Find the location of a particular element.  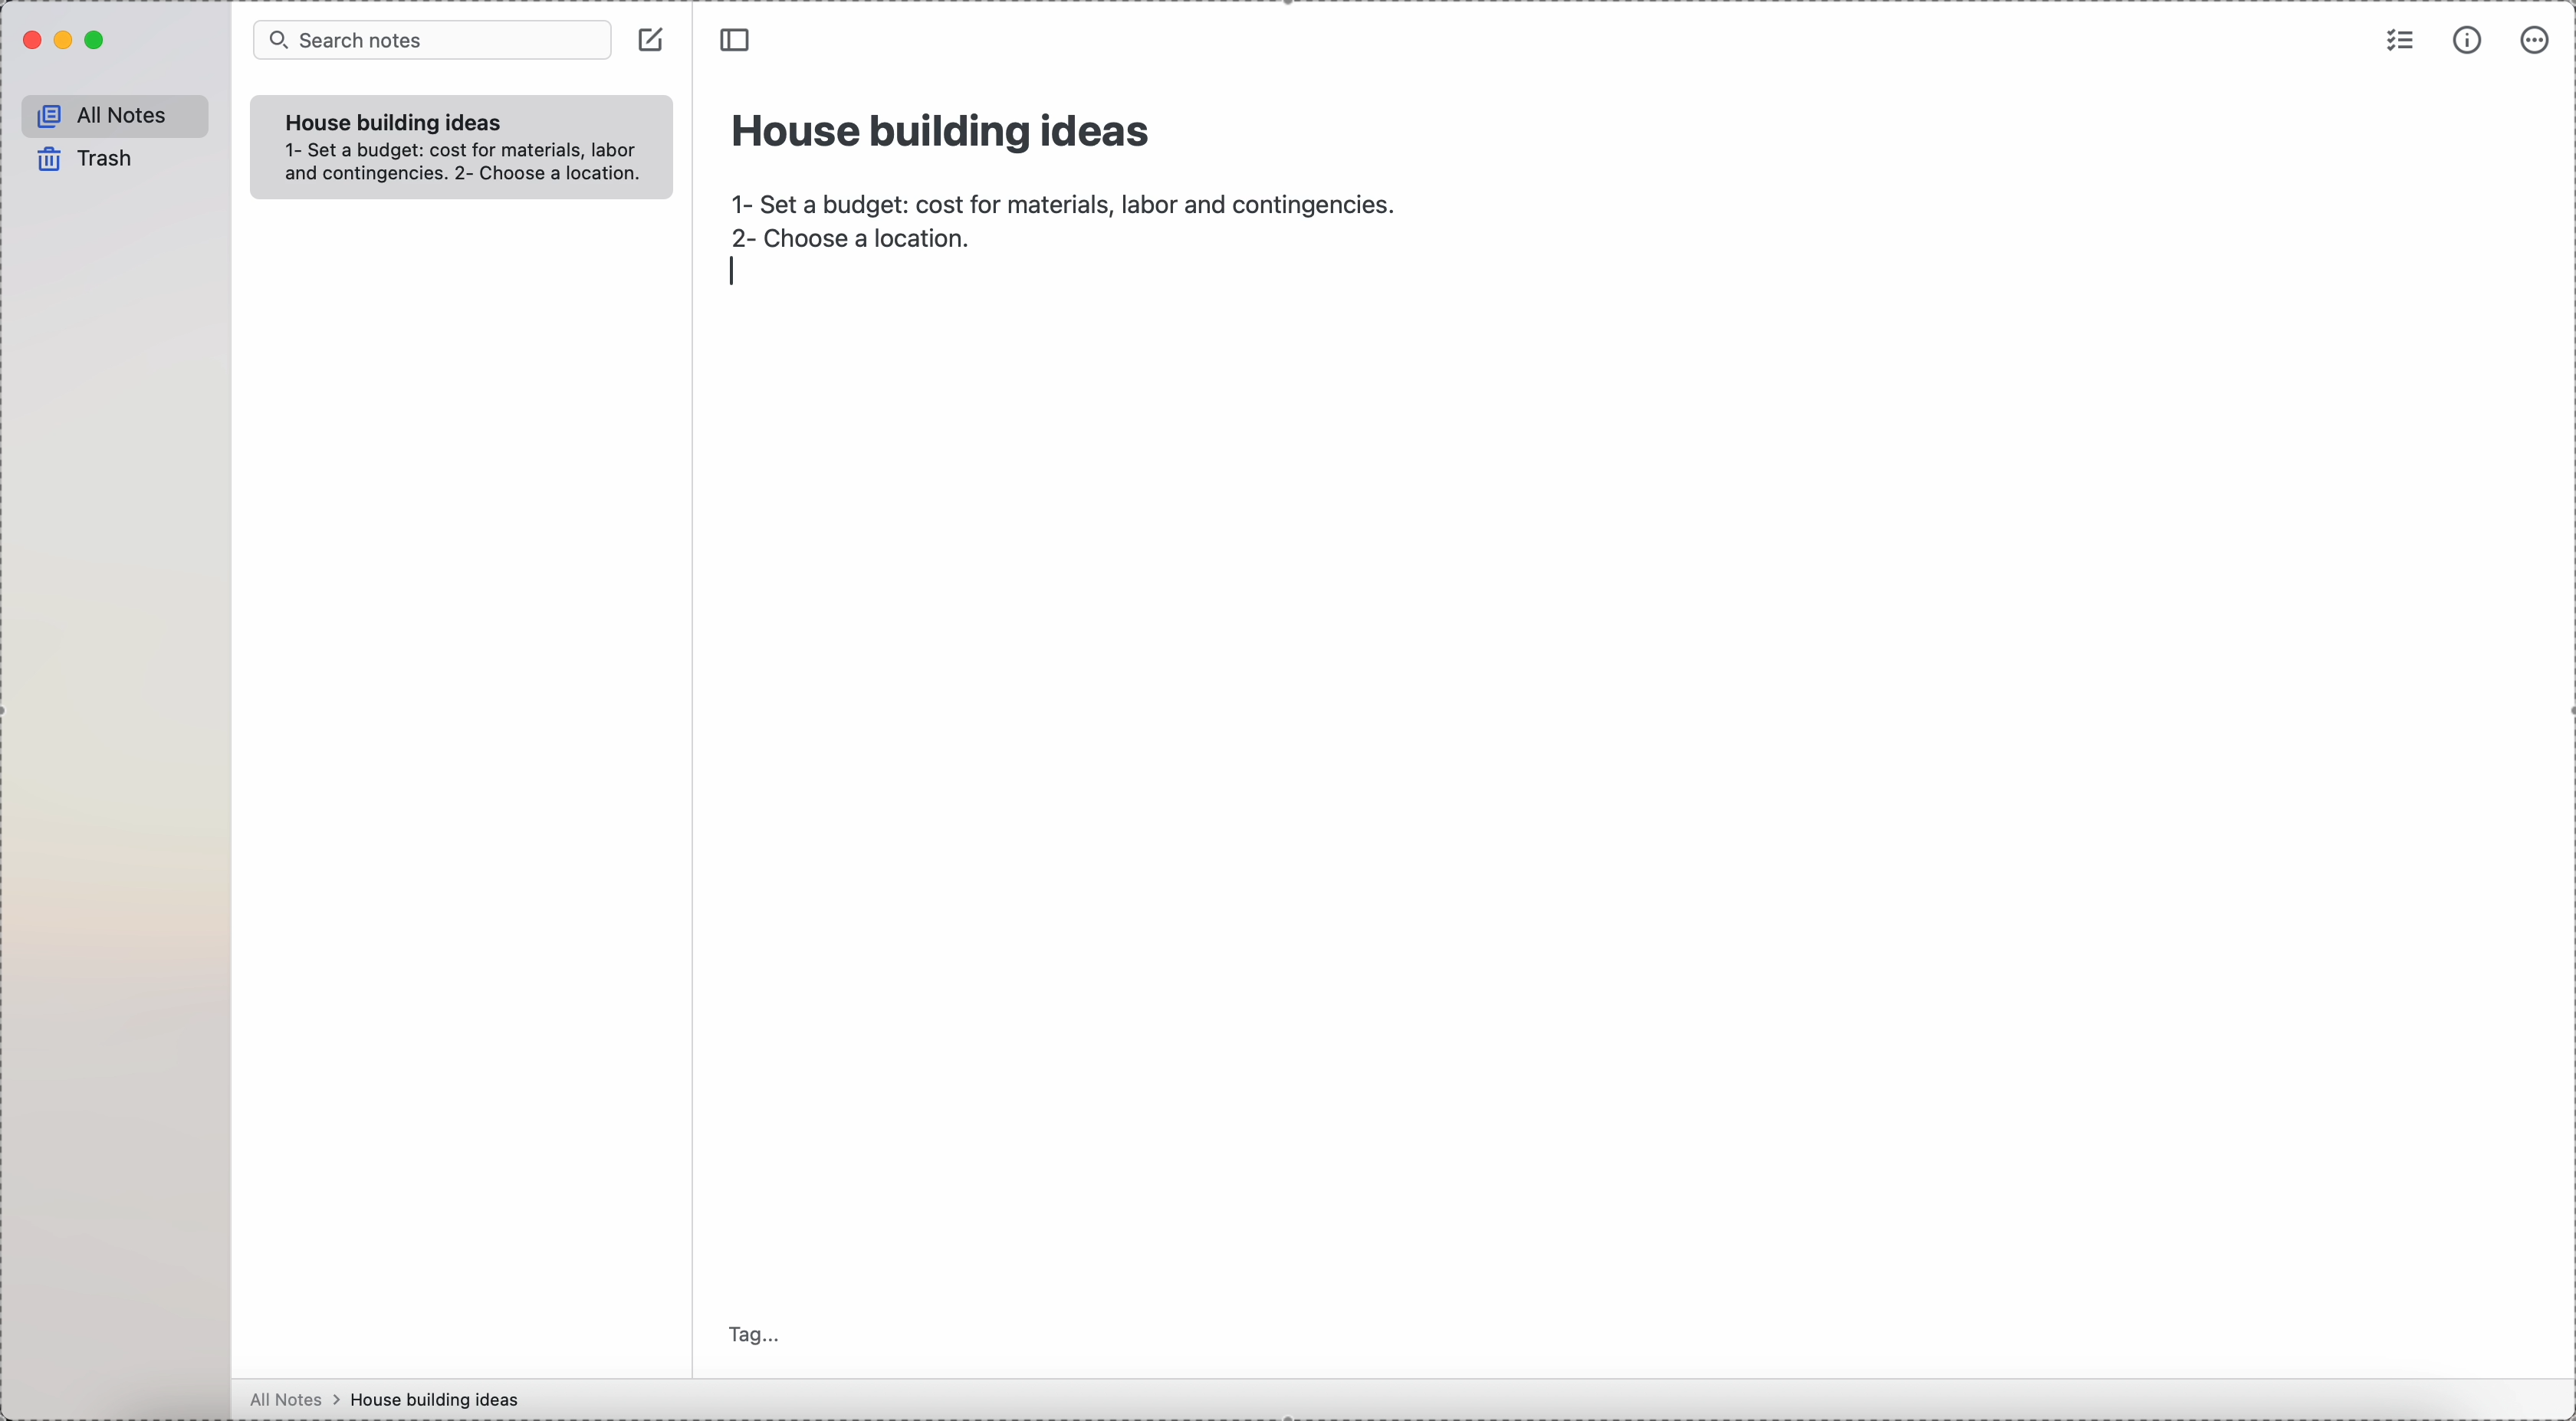

choose a location is located at coordinates (860, 238).